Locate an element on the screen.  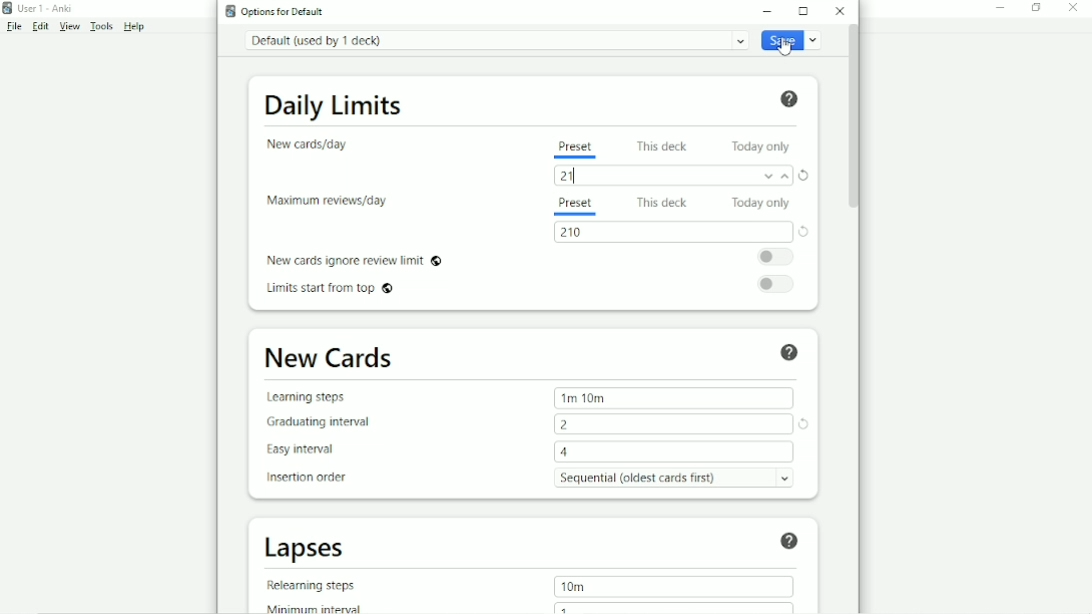
Daily Limits is located at coordinates (336, 105).